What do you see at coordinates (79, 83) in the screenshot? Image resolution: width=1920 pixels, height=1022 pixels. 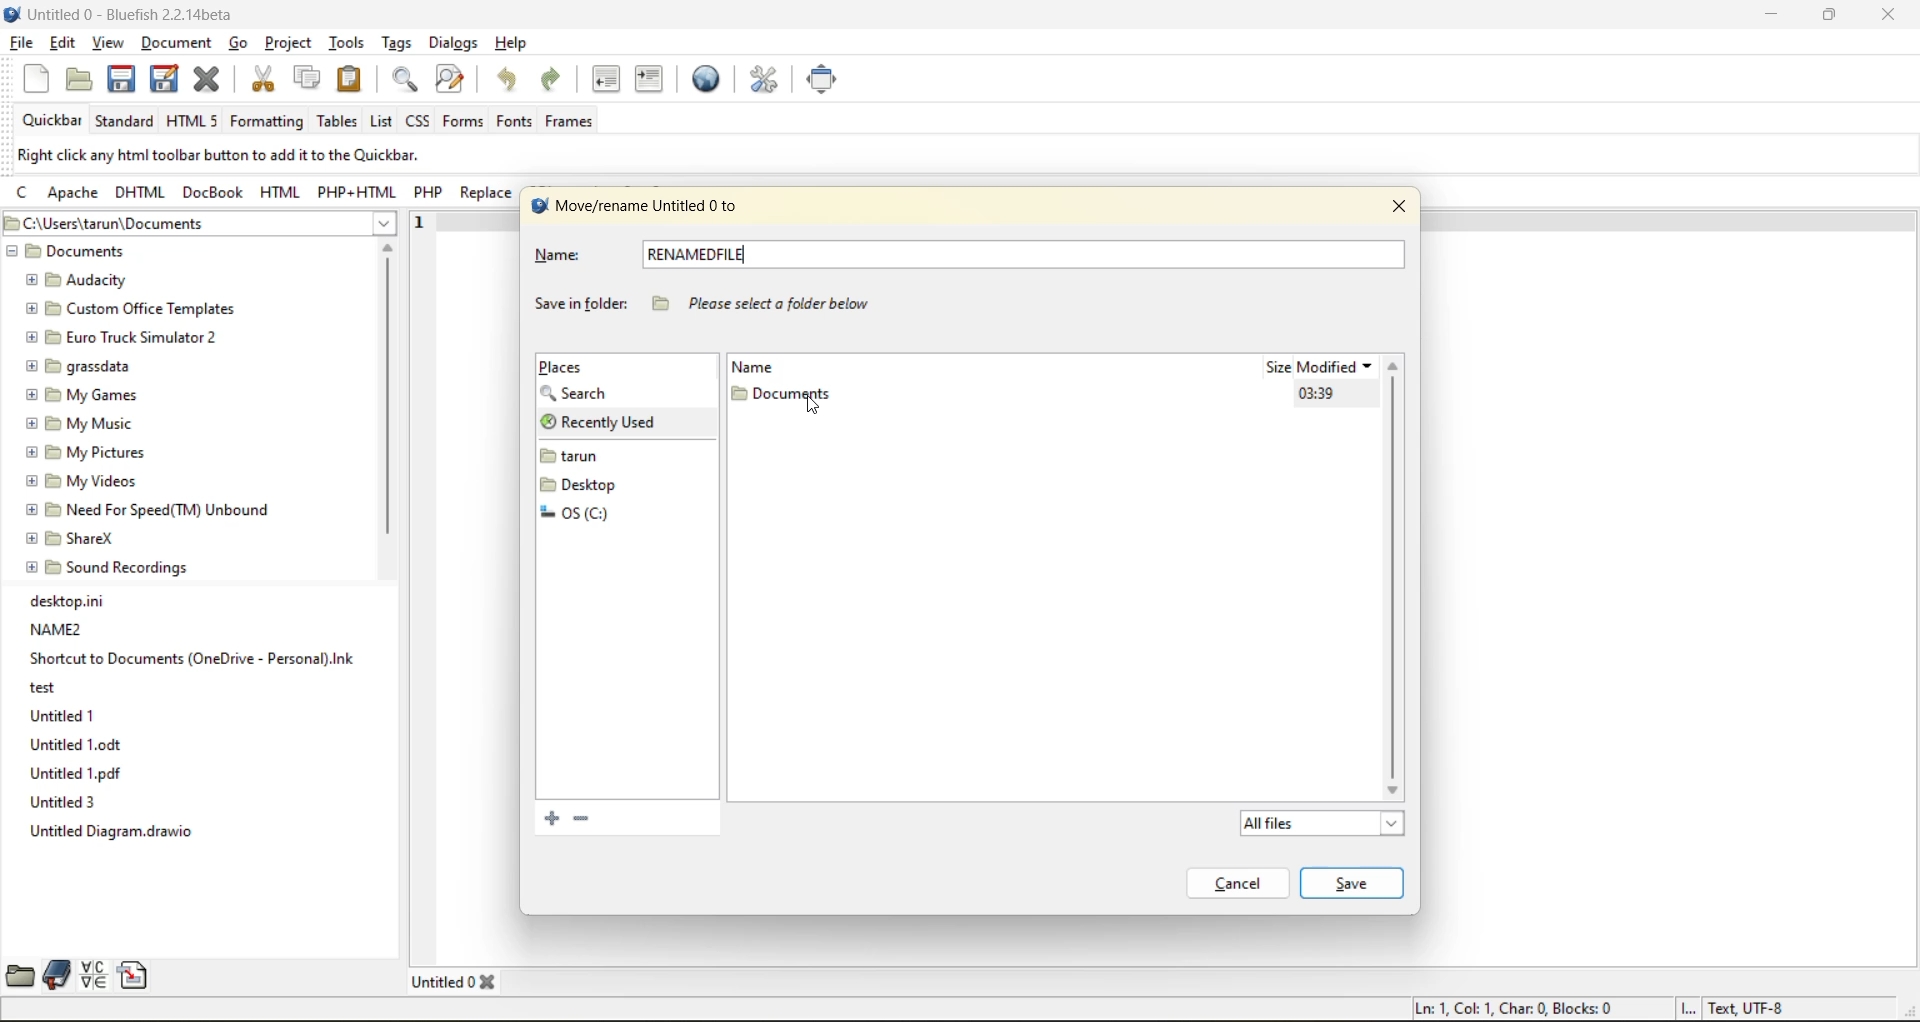 I see `open` at bounding box center [79, 83].